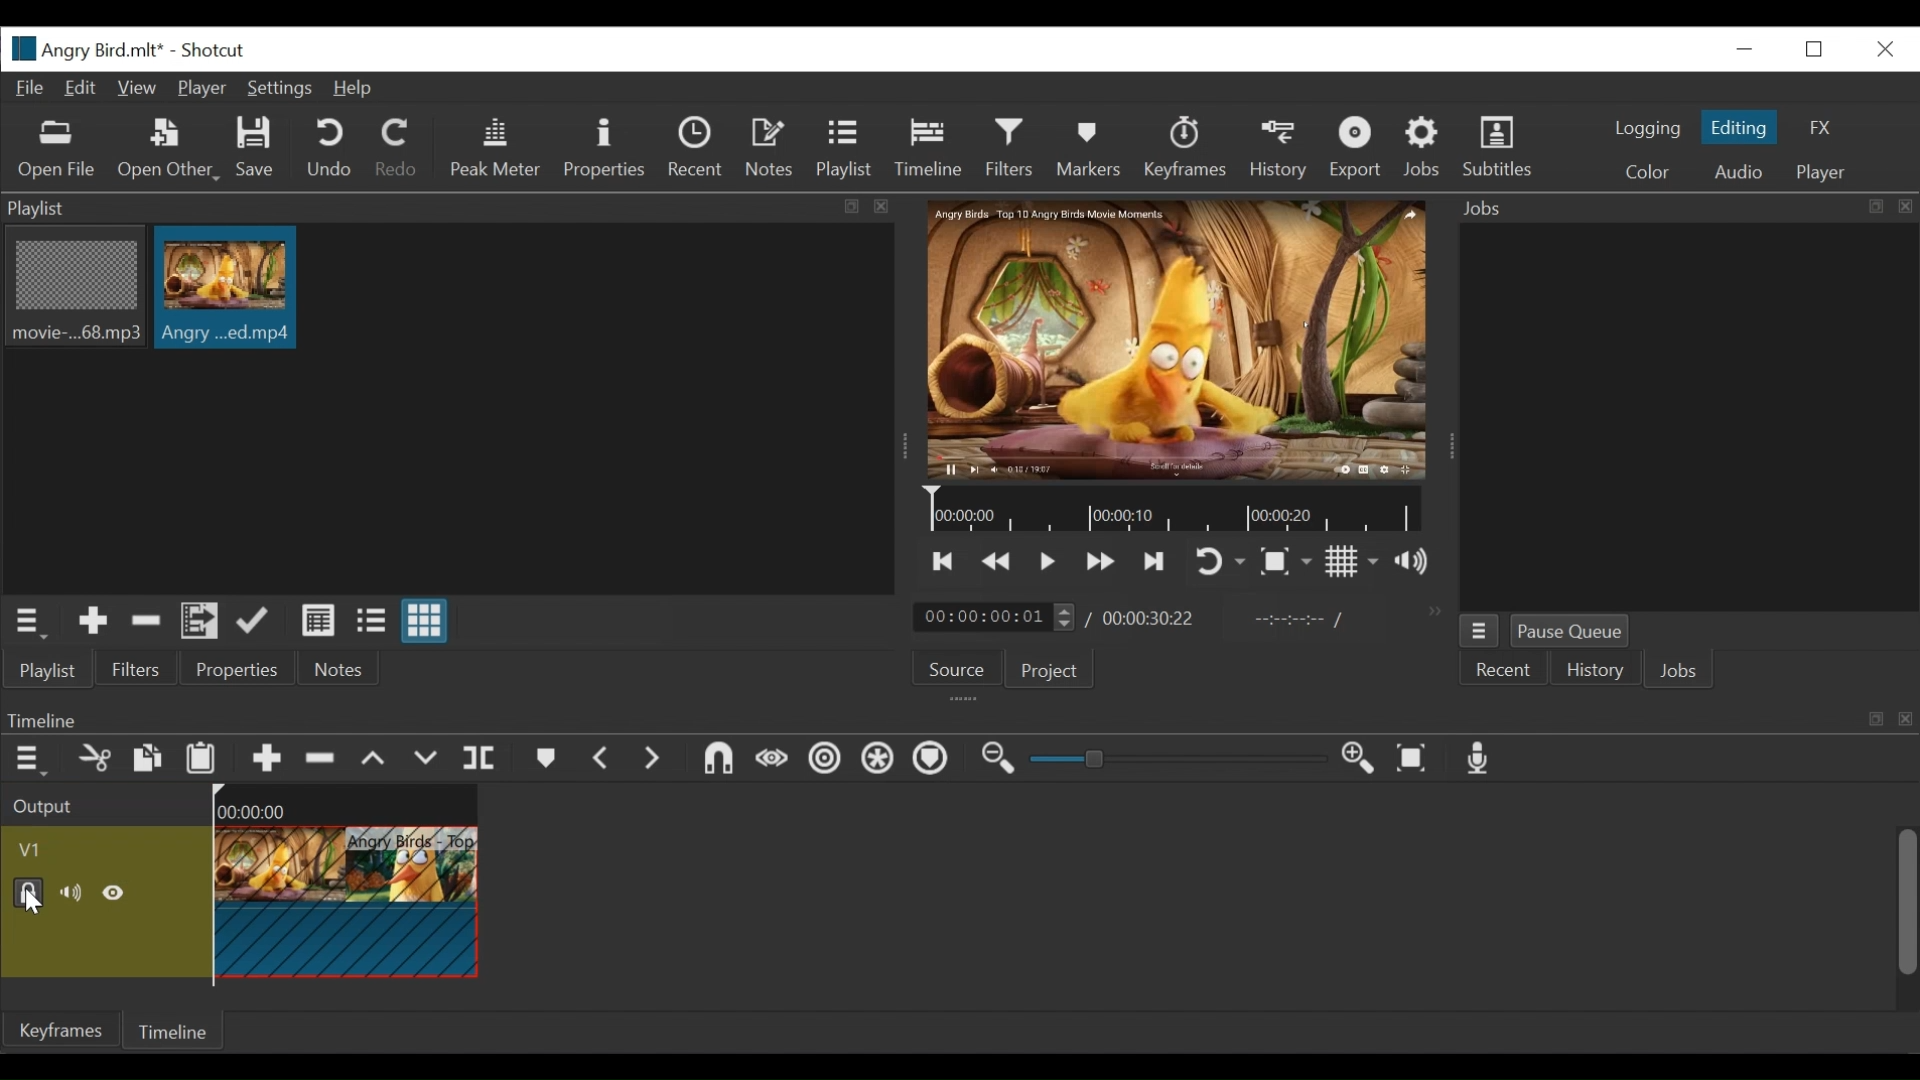  What do you see at coordinates (374, 760) in the screenshot?
I see `lift` at bounding box center [374, 760].